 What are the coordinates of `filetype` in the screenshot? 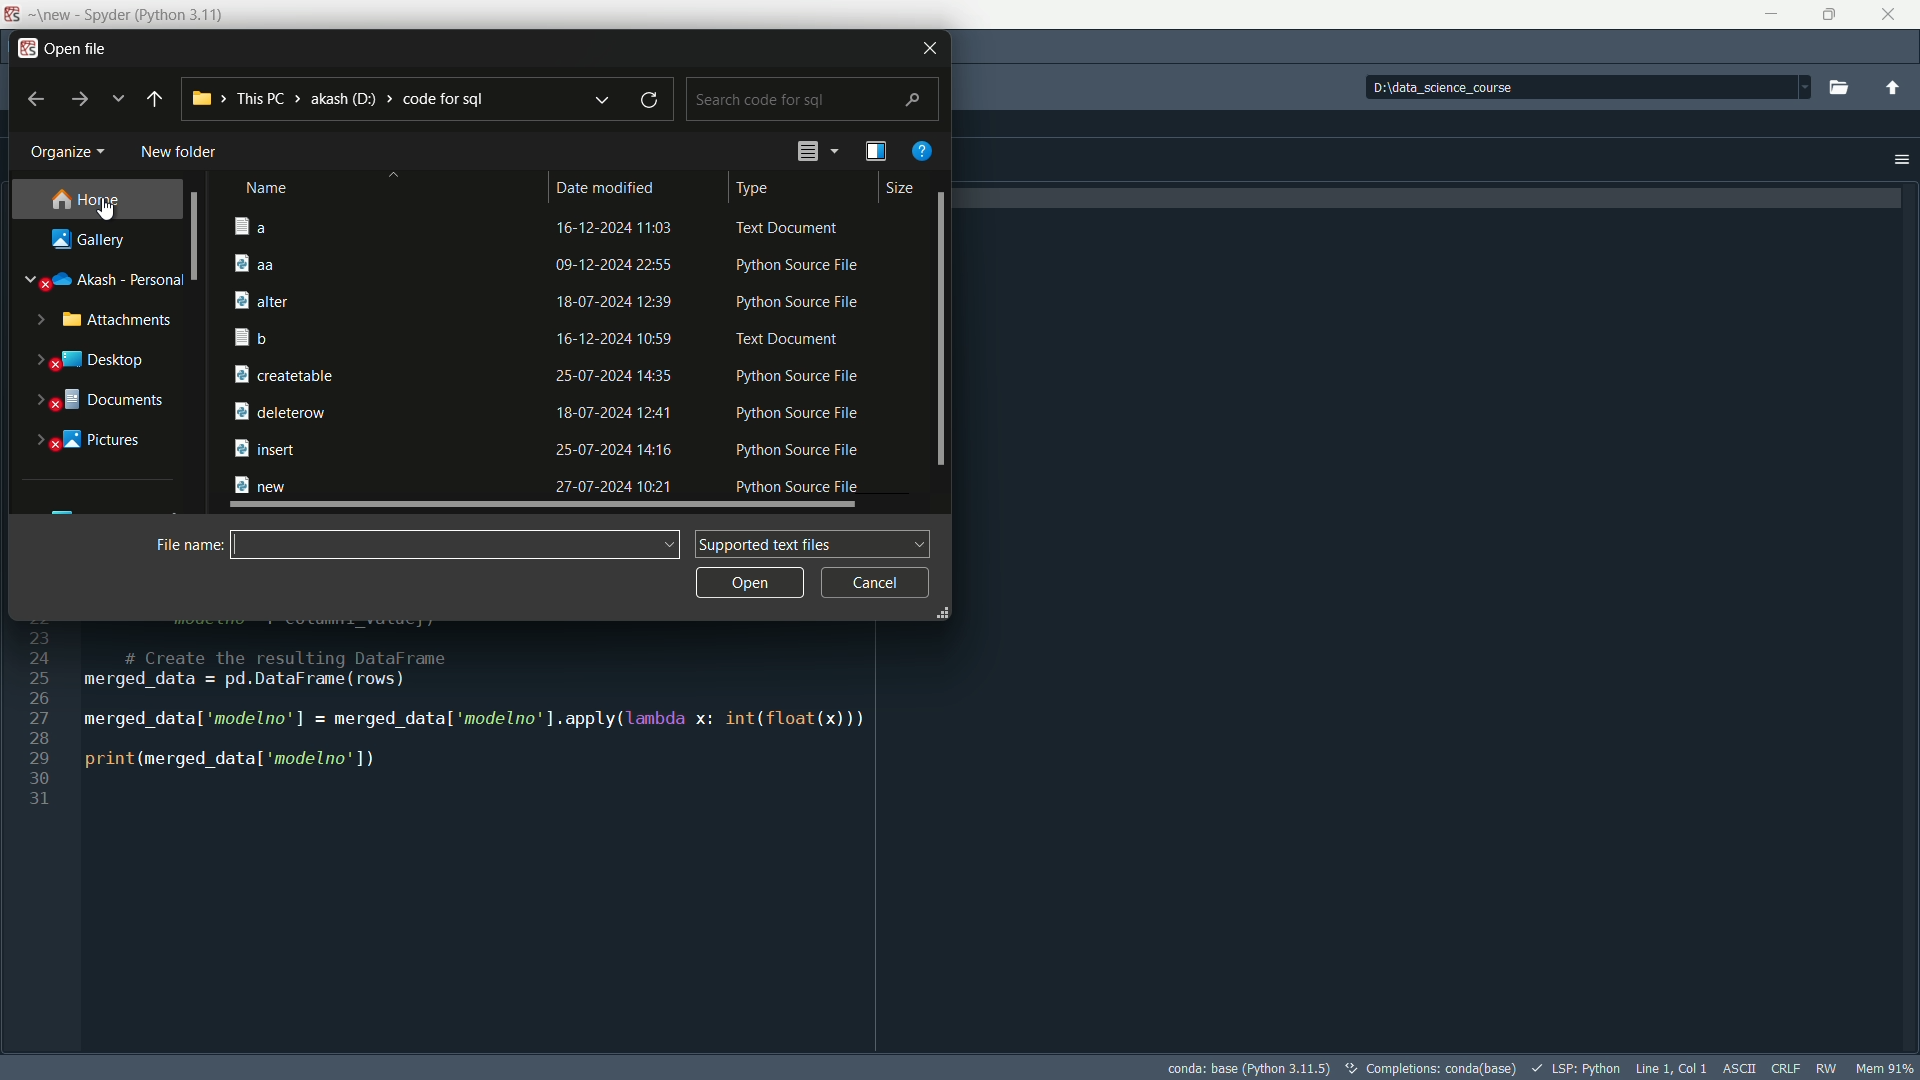 It's located at (800, 301).